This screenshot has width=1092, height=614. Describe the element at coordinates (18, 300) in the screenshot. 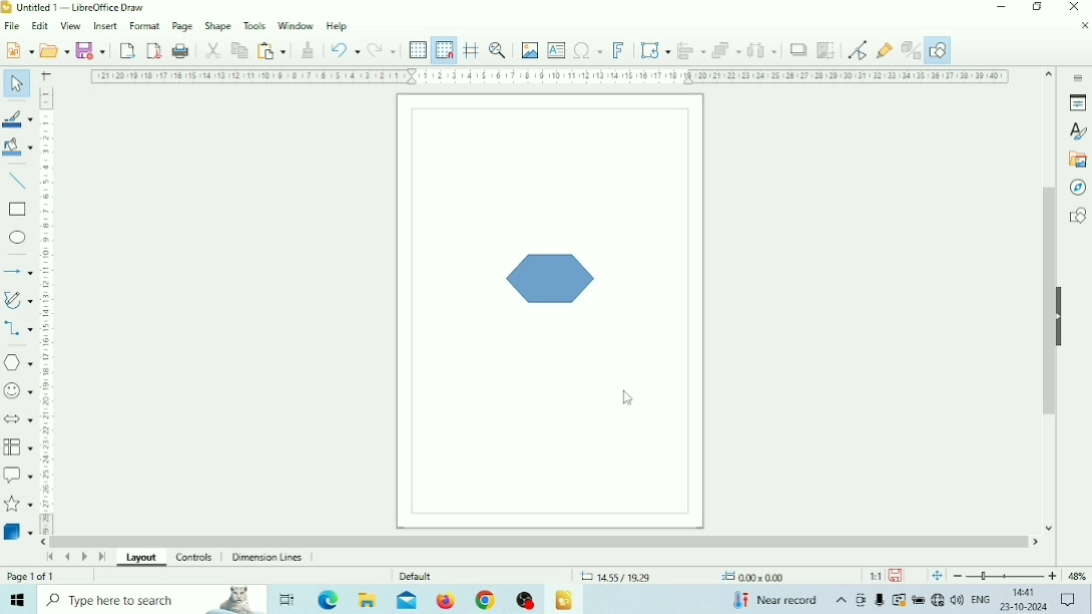

I see `Curves and Polygons` at that location.